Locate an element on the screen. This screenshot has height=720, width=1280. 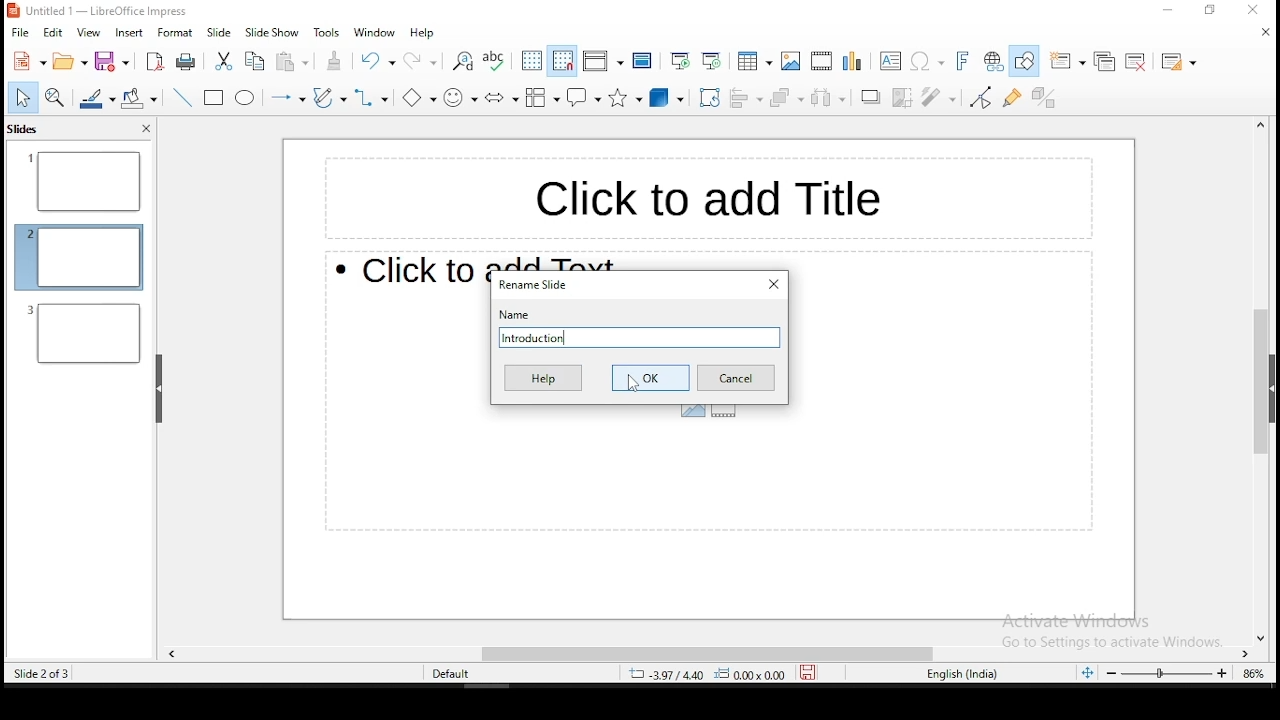
scroll bar is located at coordinates (1255, 381).